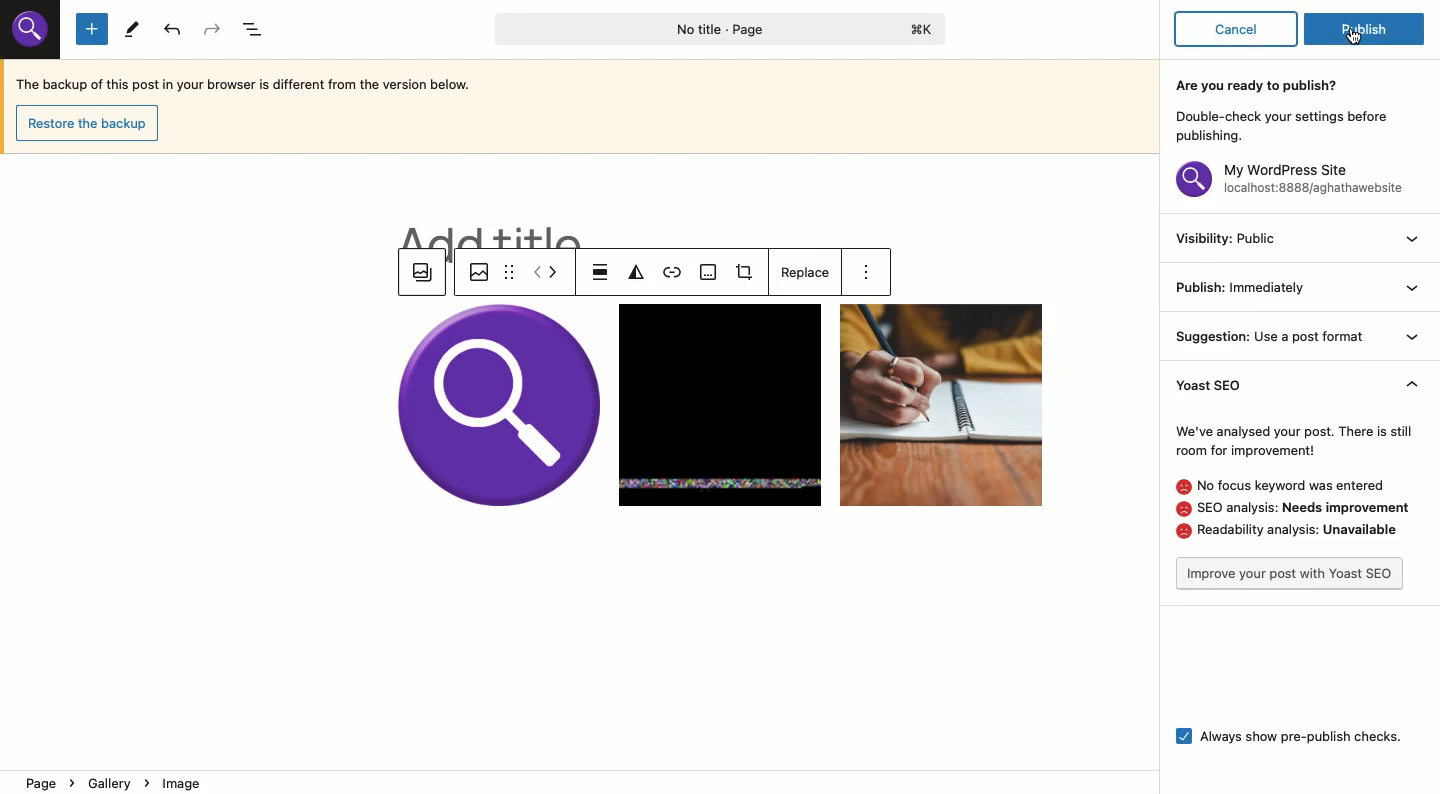 The width and height of the screenshot is (1440, 794). I want to click on Redo, so click(216, 28).